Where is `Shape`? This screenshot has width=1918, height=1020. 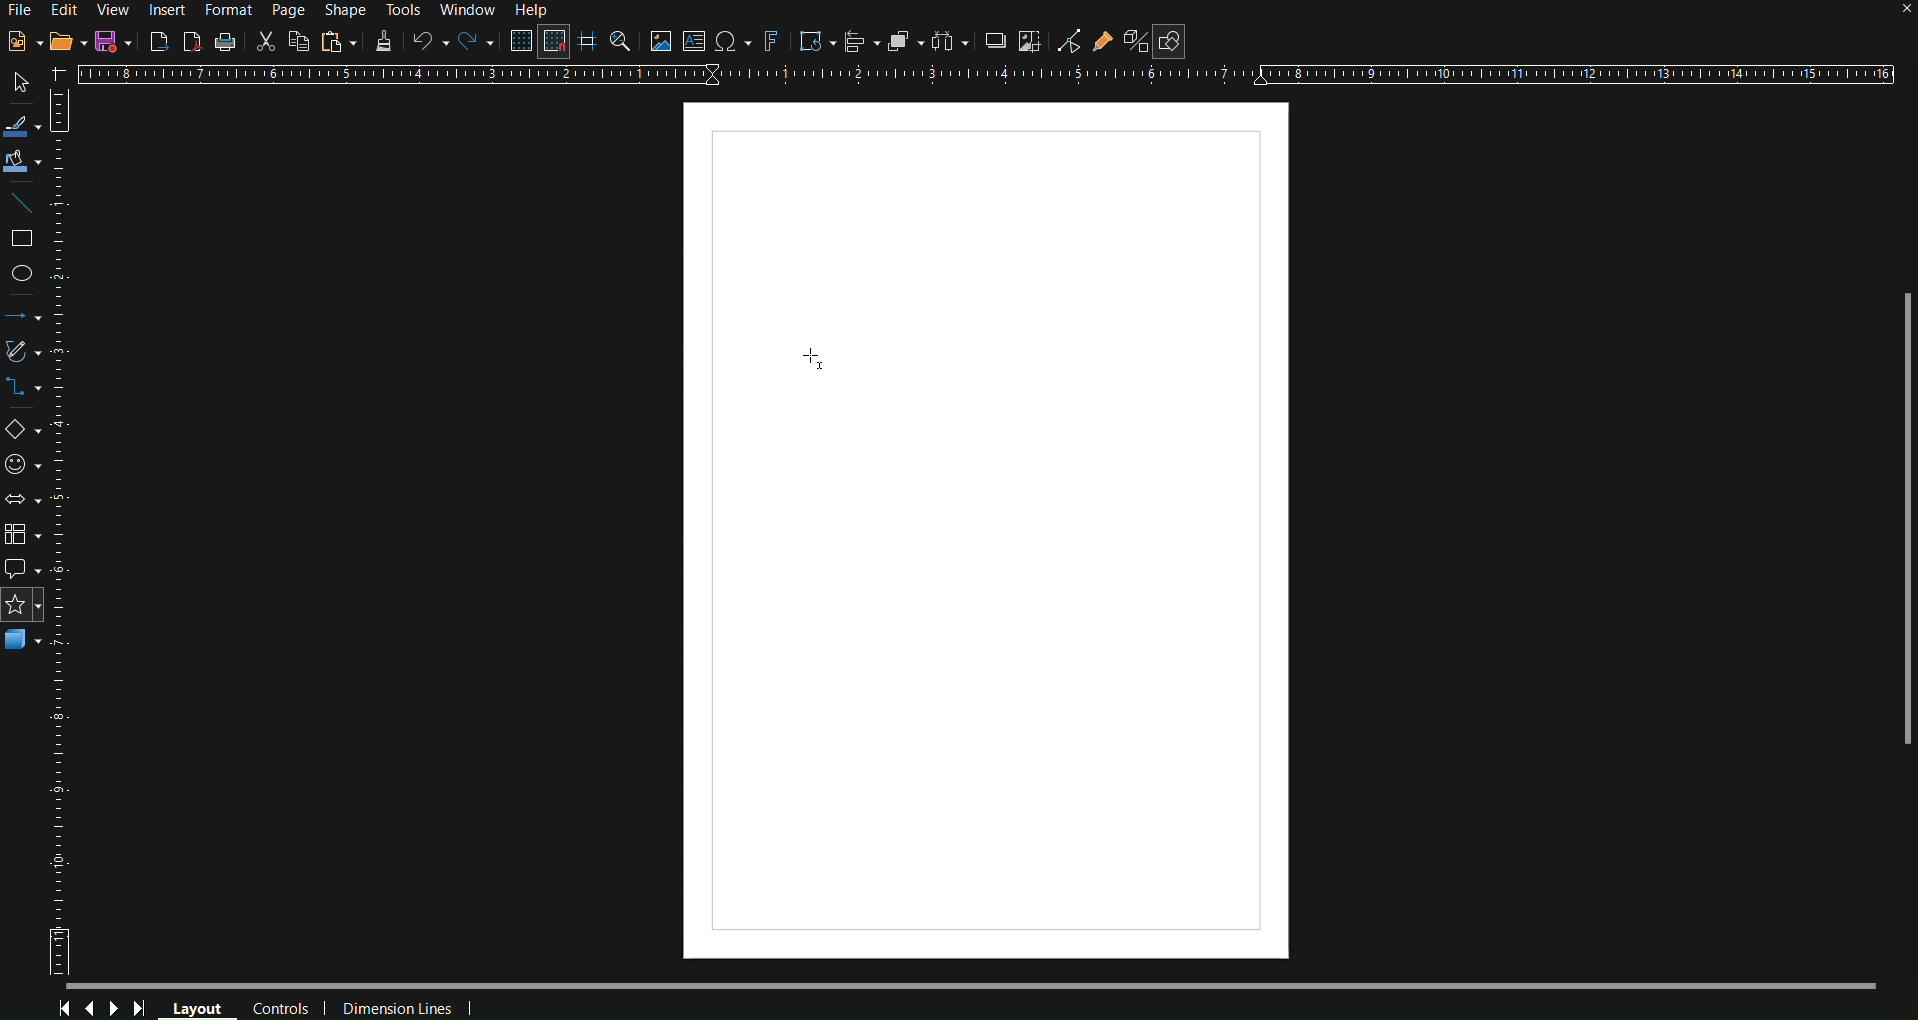 Shape is located at coordinates (339, 9).